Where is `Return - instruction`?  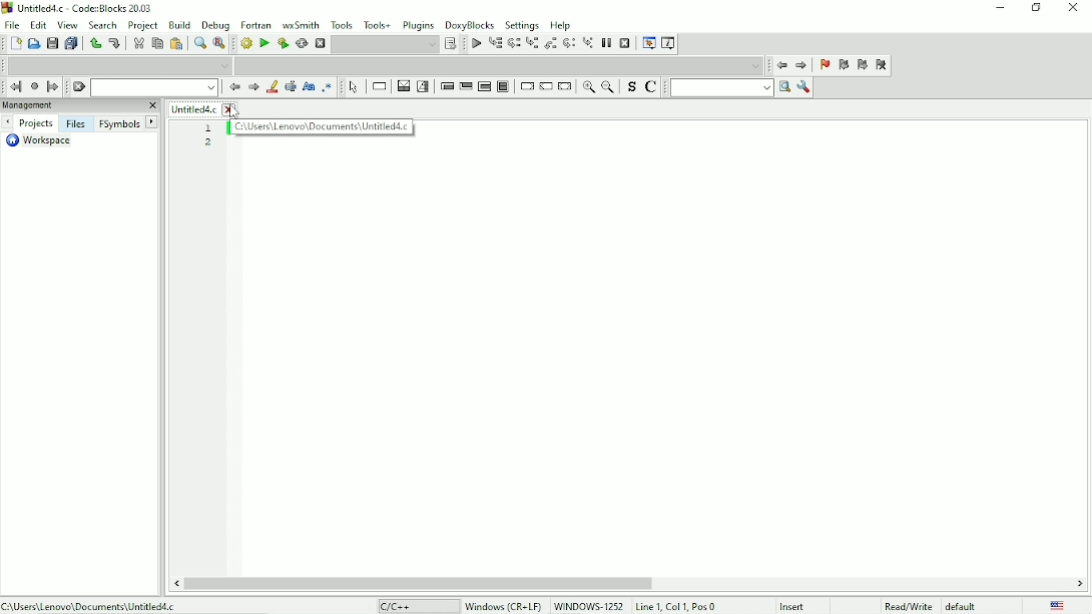 Return - instruction is located at coordinates (565, 86).